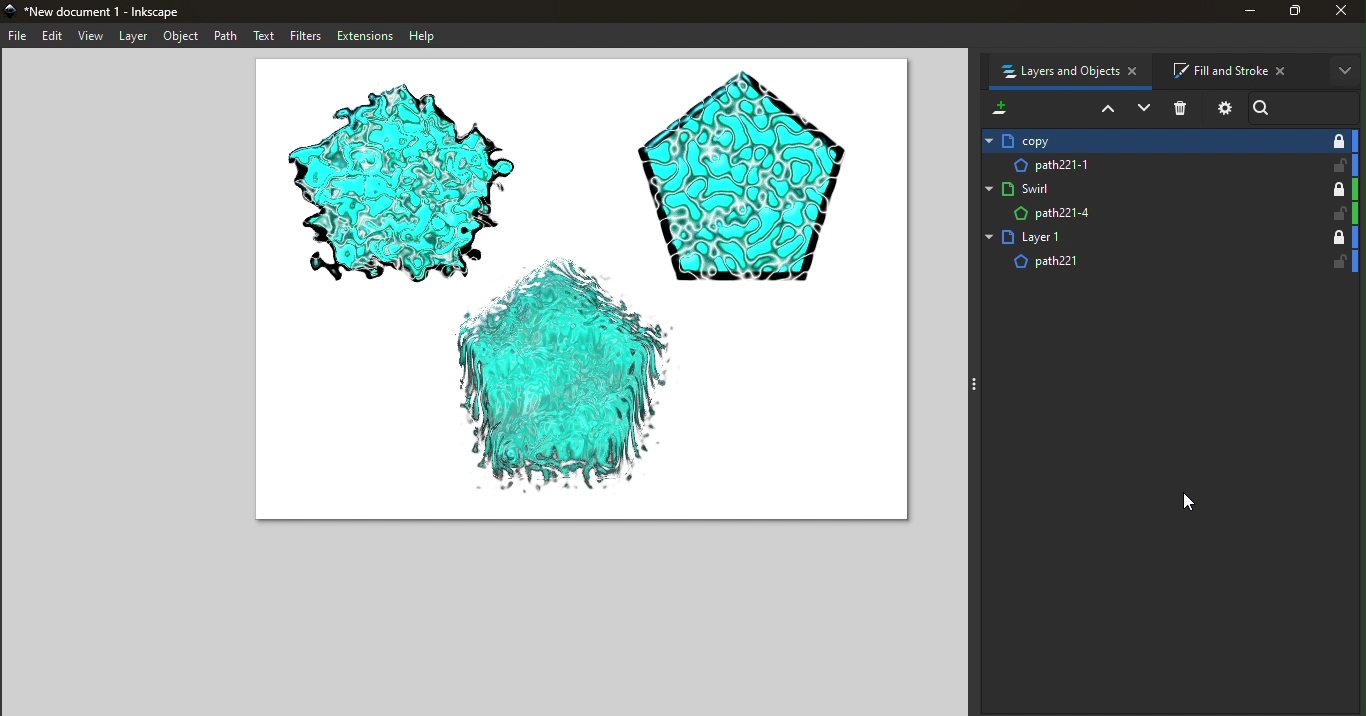 The width and height of the screenshot is (1366, 716). What do you see at coordinates (1147, 187) in the screenshot?
I see `swirl` at bounding box center [1147, 187].